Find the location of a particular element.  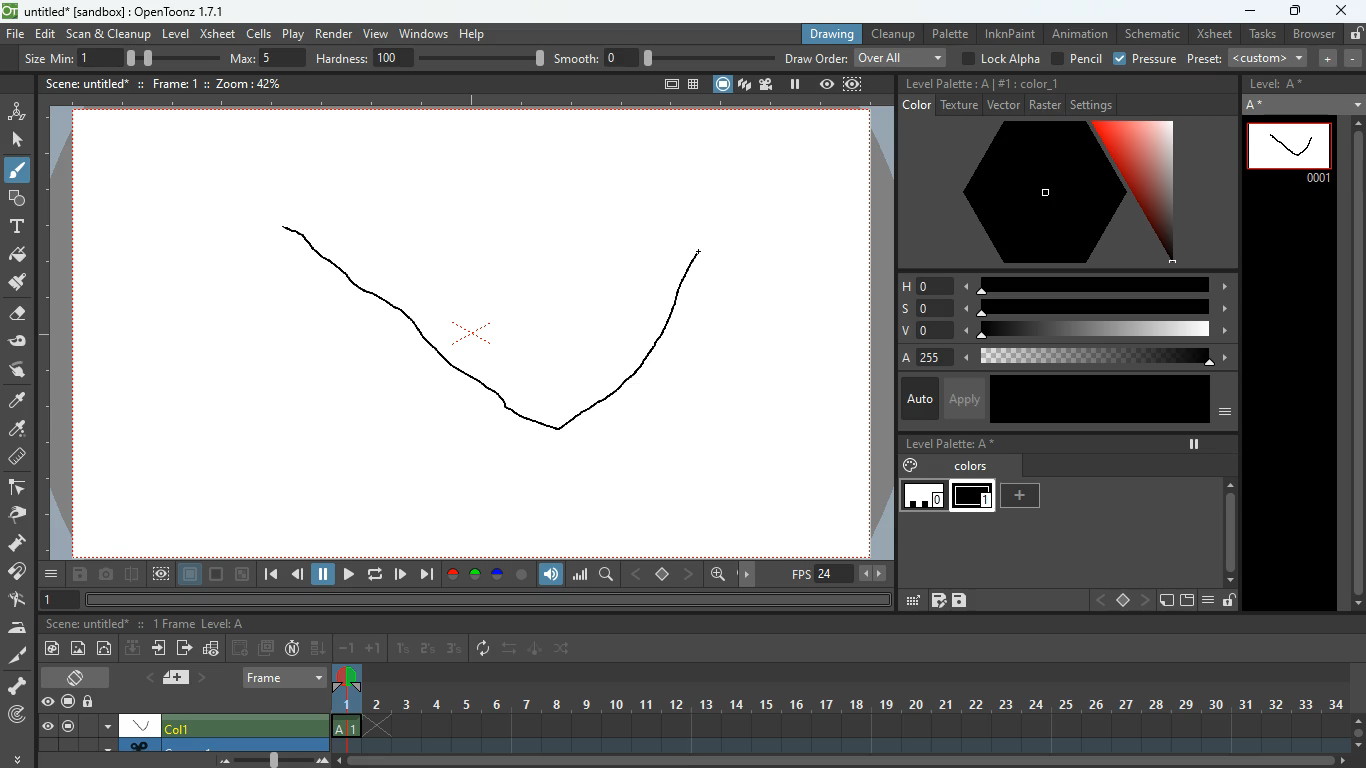

Column is located at coordinates (180, 744).